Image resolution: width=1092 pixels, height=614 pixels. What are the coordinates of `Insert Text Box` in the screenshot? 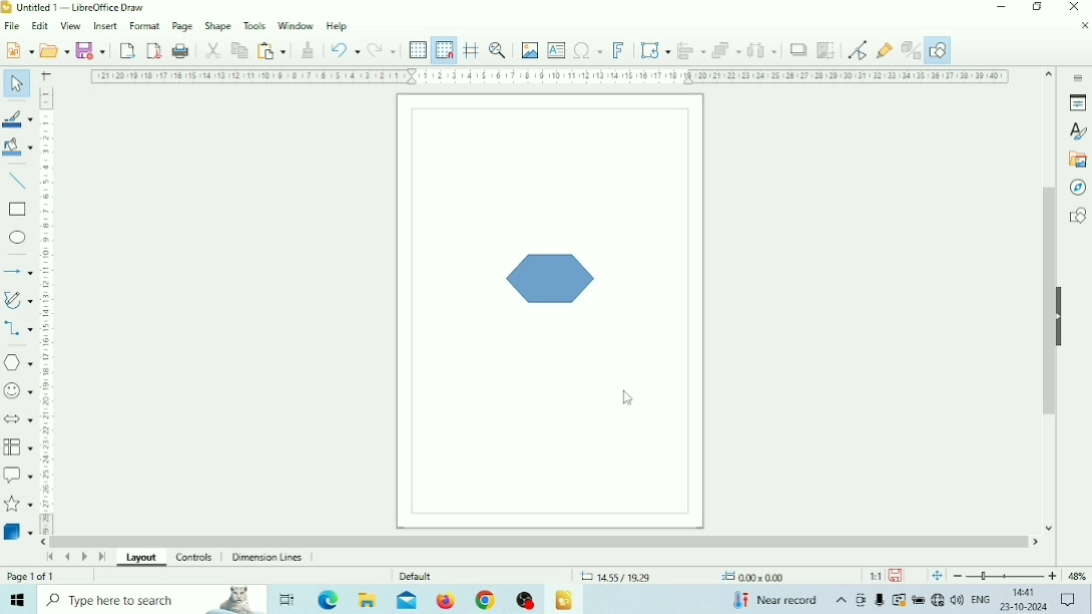 It's located at (557, 49).